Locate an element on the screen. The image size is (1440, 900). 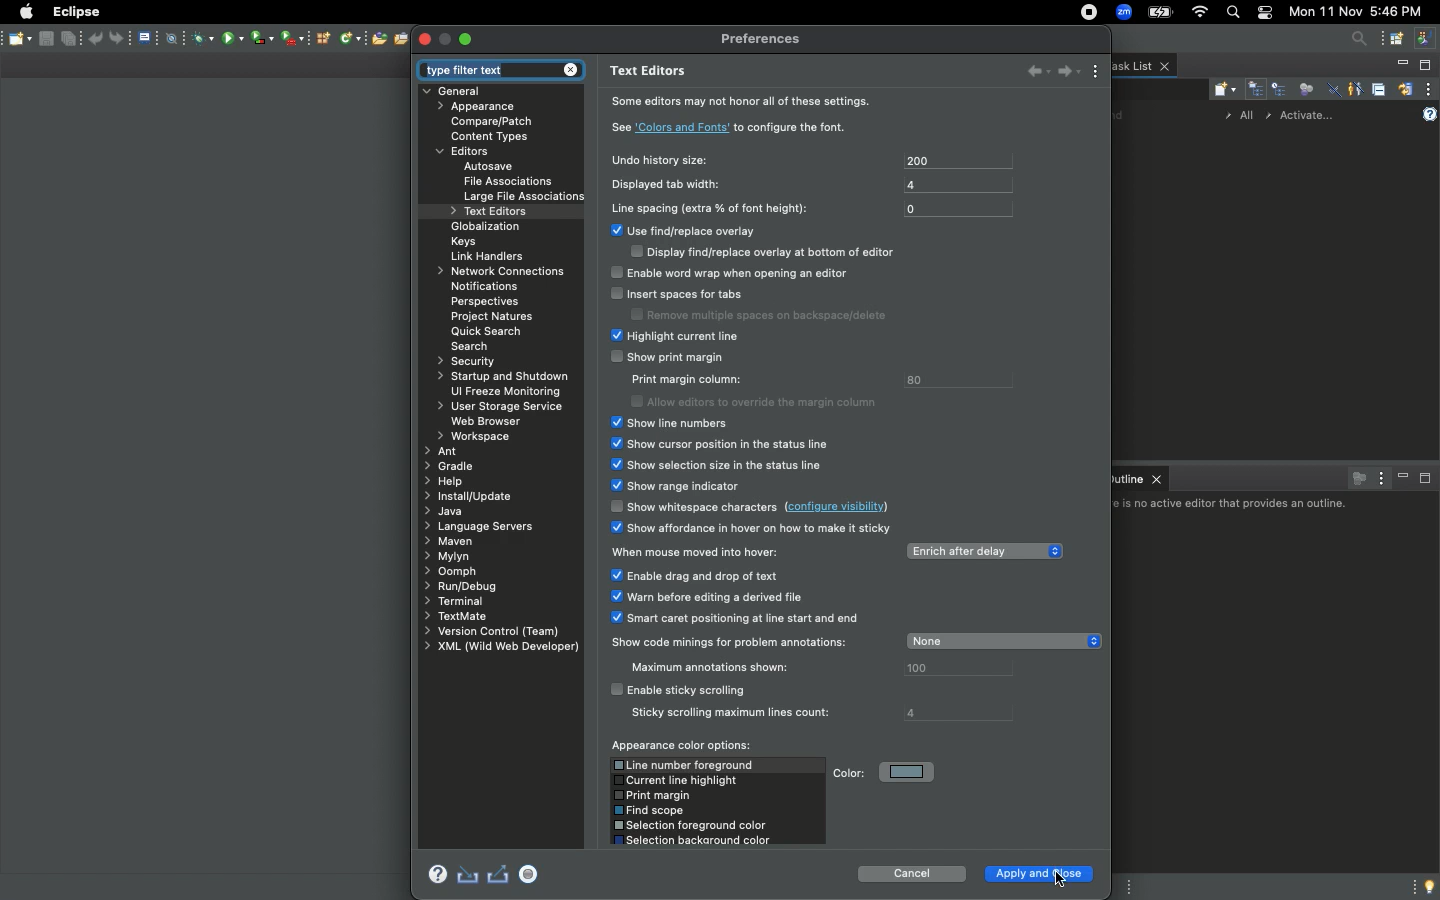
4 is located at coordinates (957, 710).